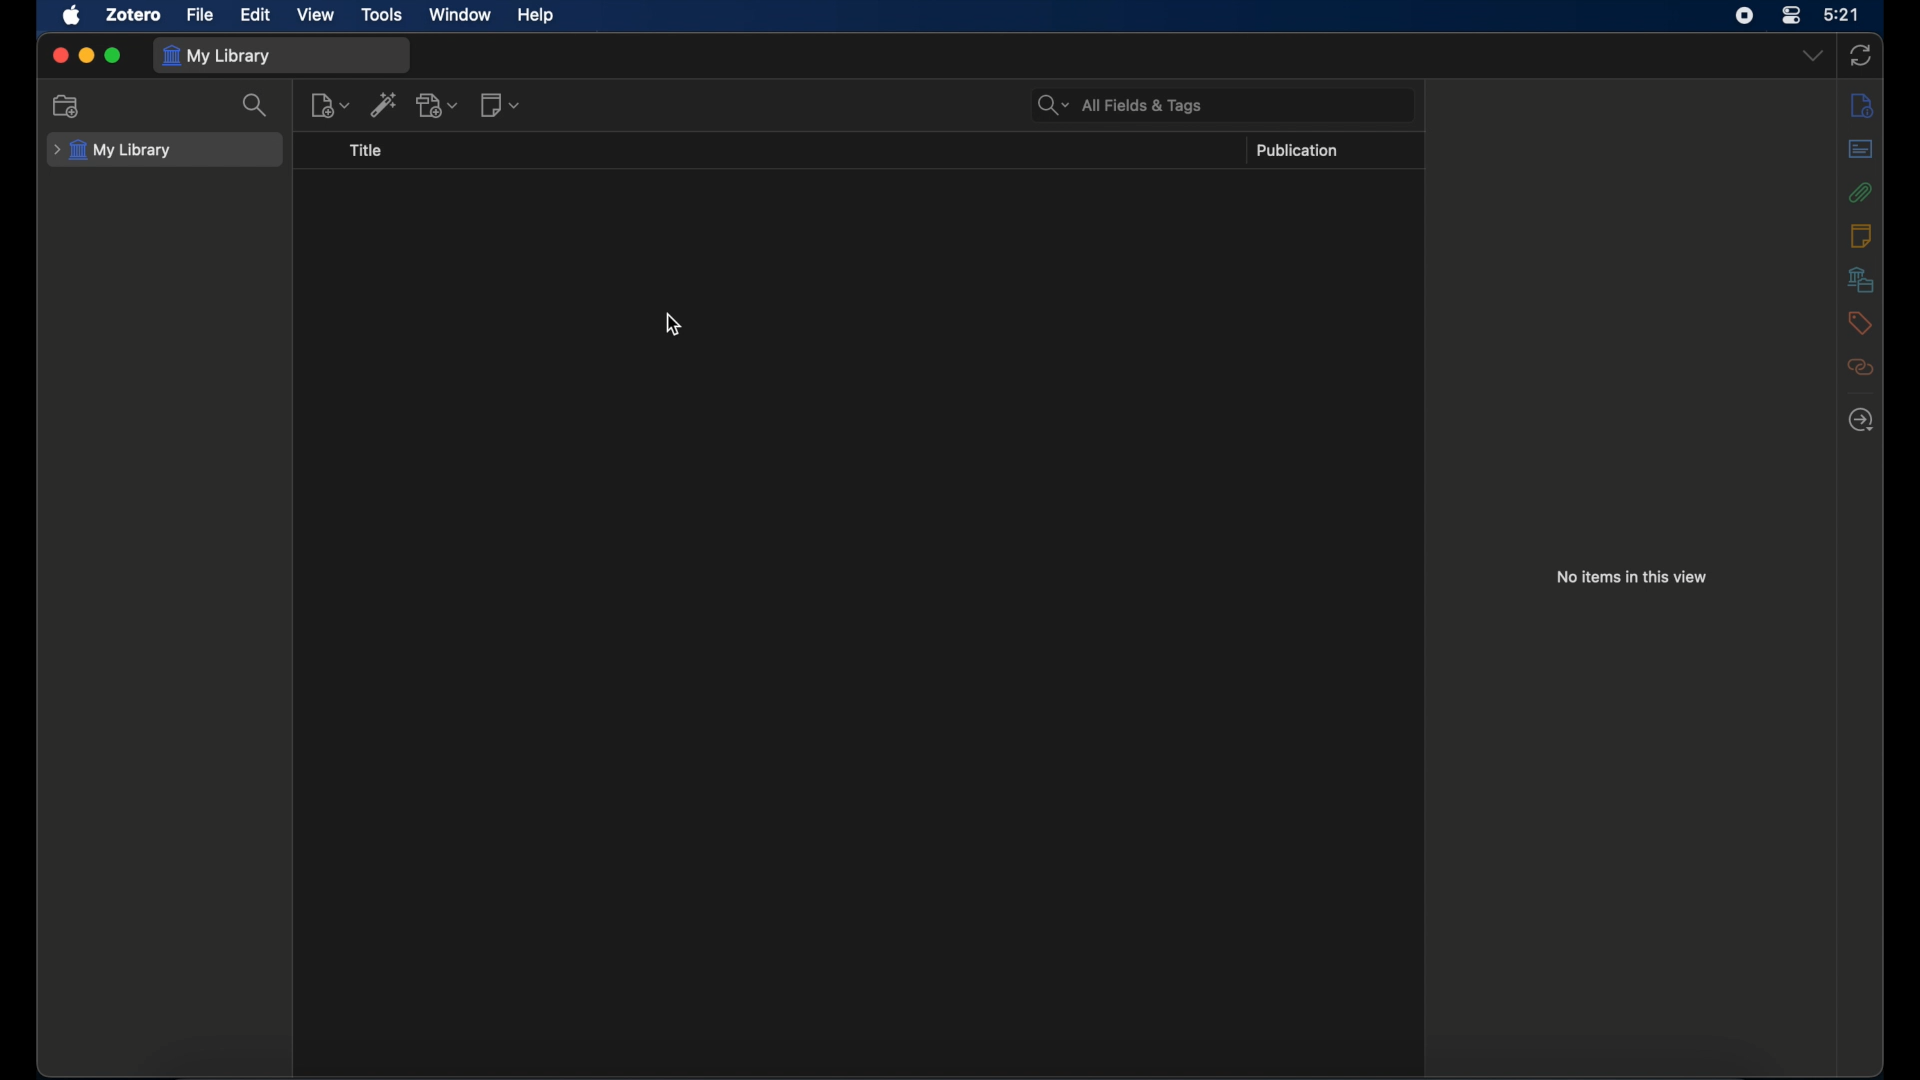 The image size is (1920, 1080). Describe the element at coordinates (1859, 367) in the screenshot. I see `related` at that location.